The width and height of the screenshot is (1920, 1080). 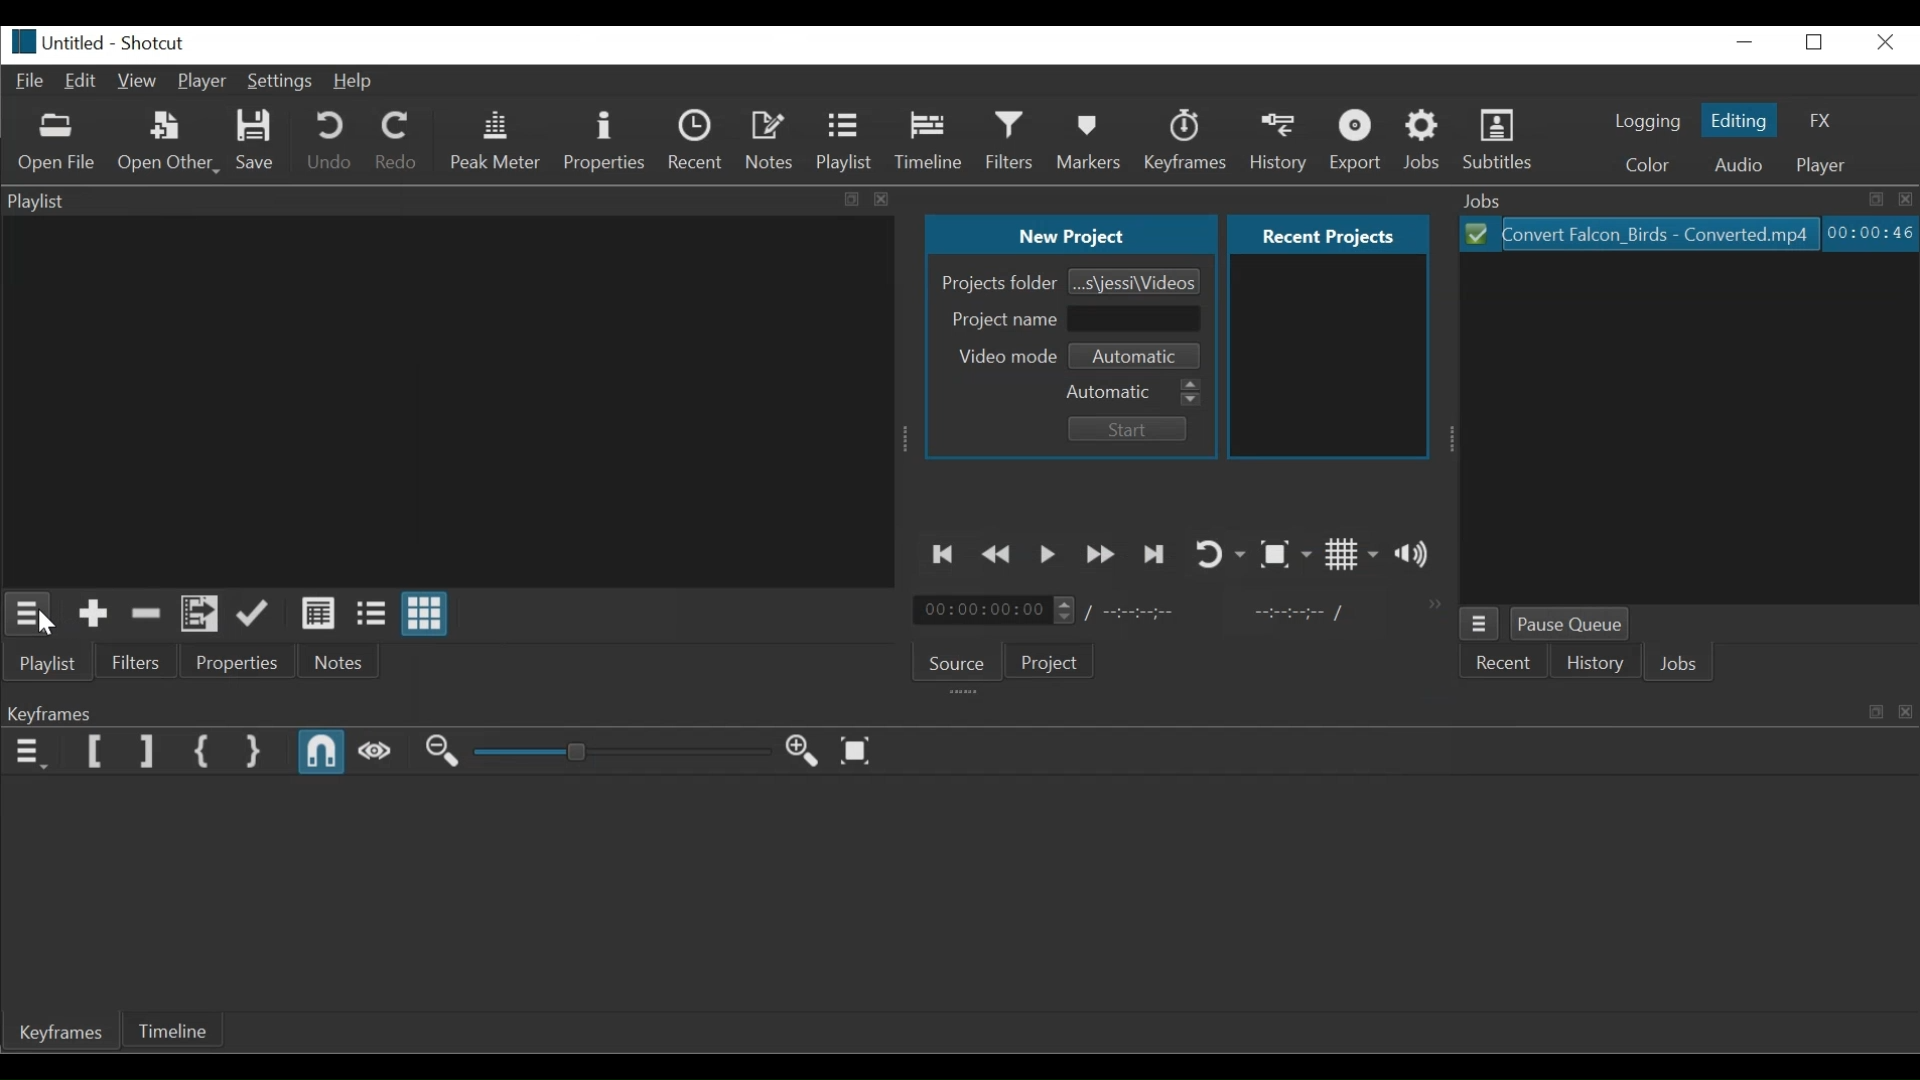 I want to click on restore, so click(x=1813, y=43).